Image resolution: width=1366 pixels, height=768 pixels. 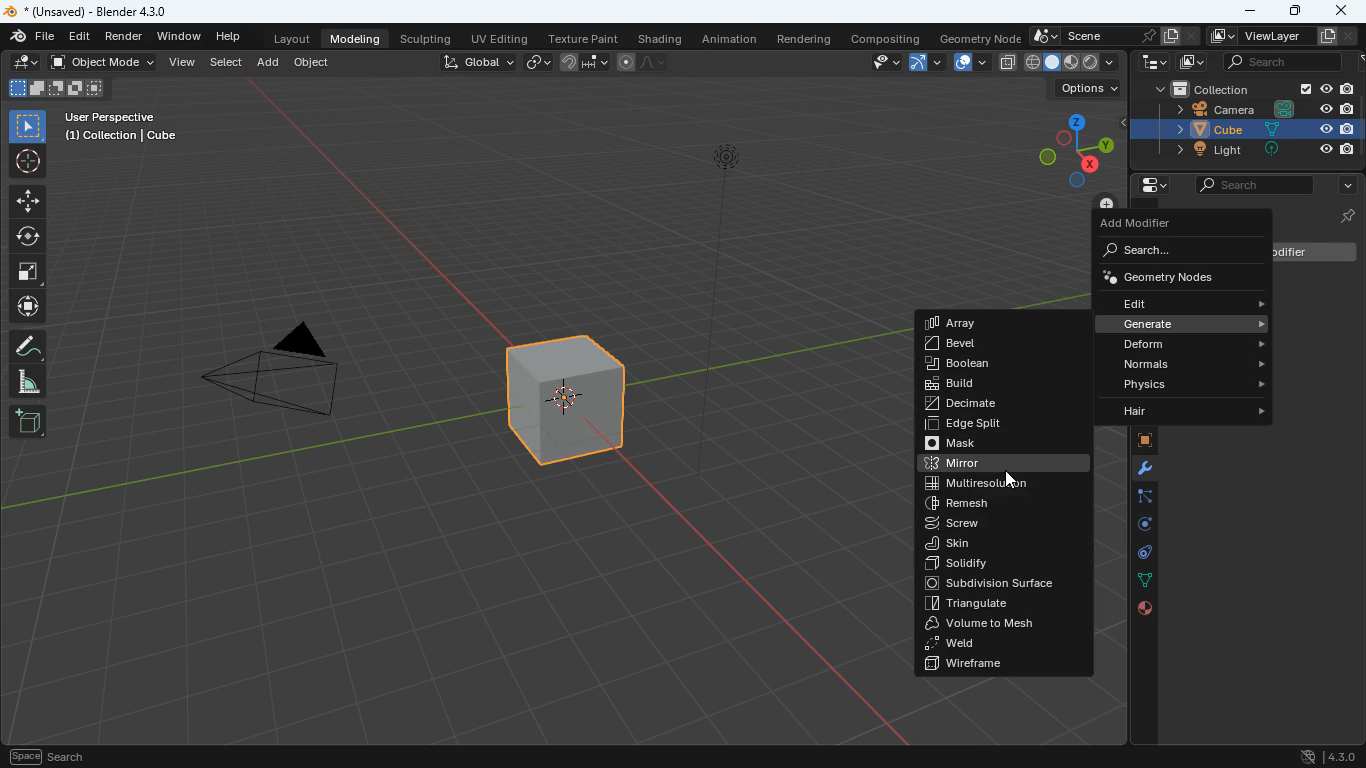 I want to click on search, so click(x=1167, y=251).